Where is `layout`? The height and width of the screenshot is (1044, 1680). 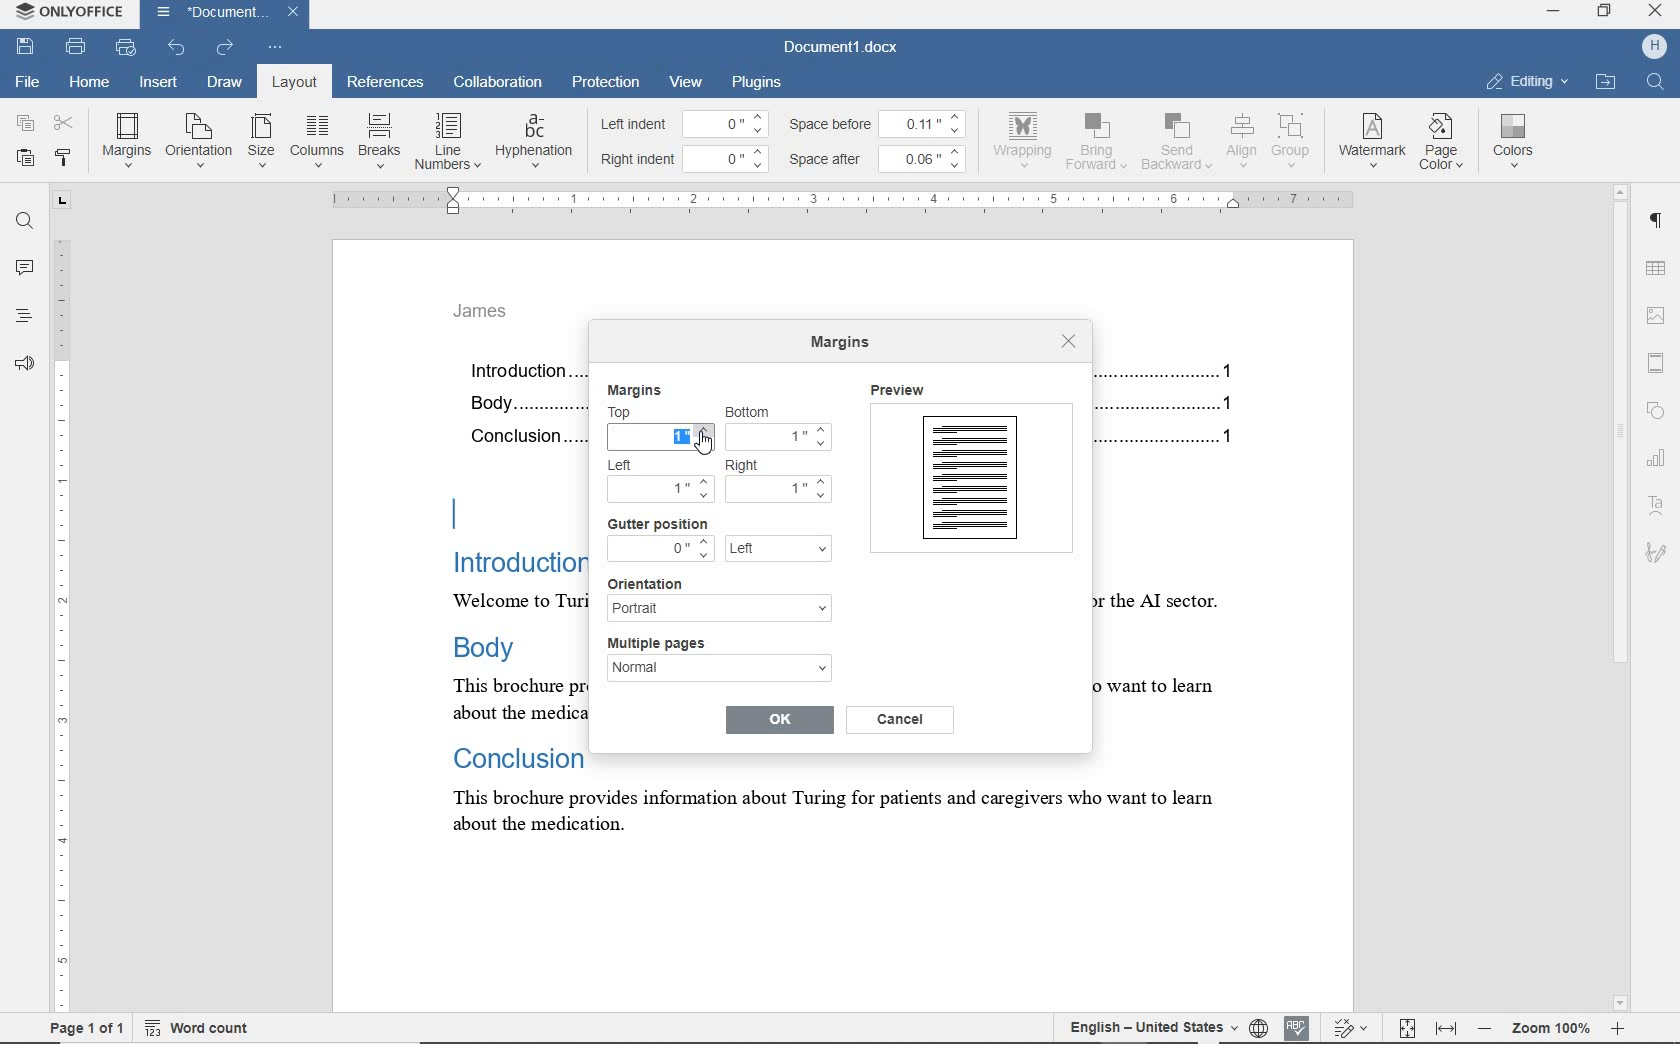
layout is located at coordinates (290, 82).